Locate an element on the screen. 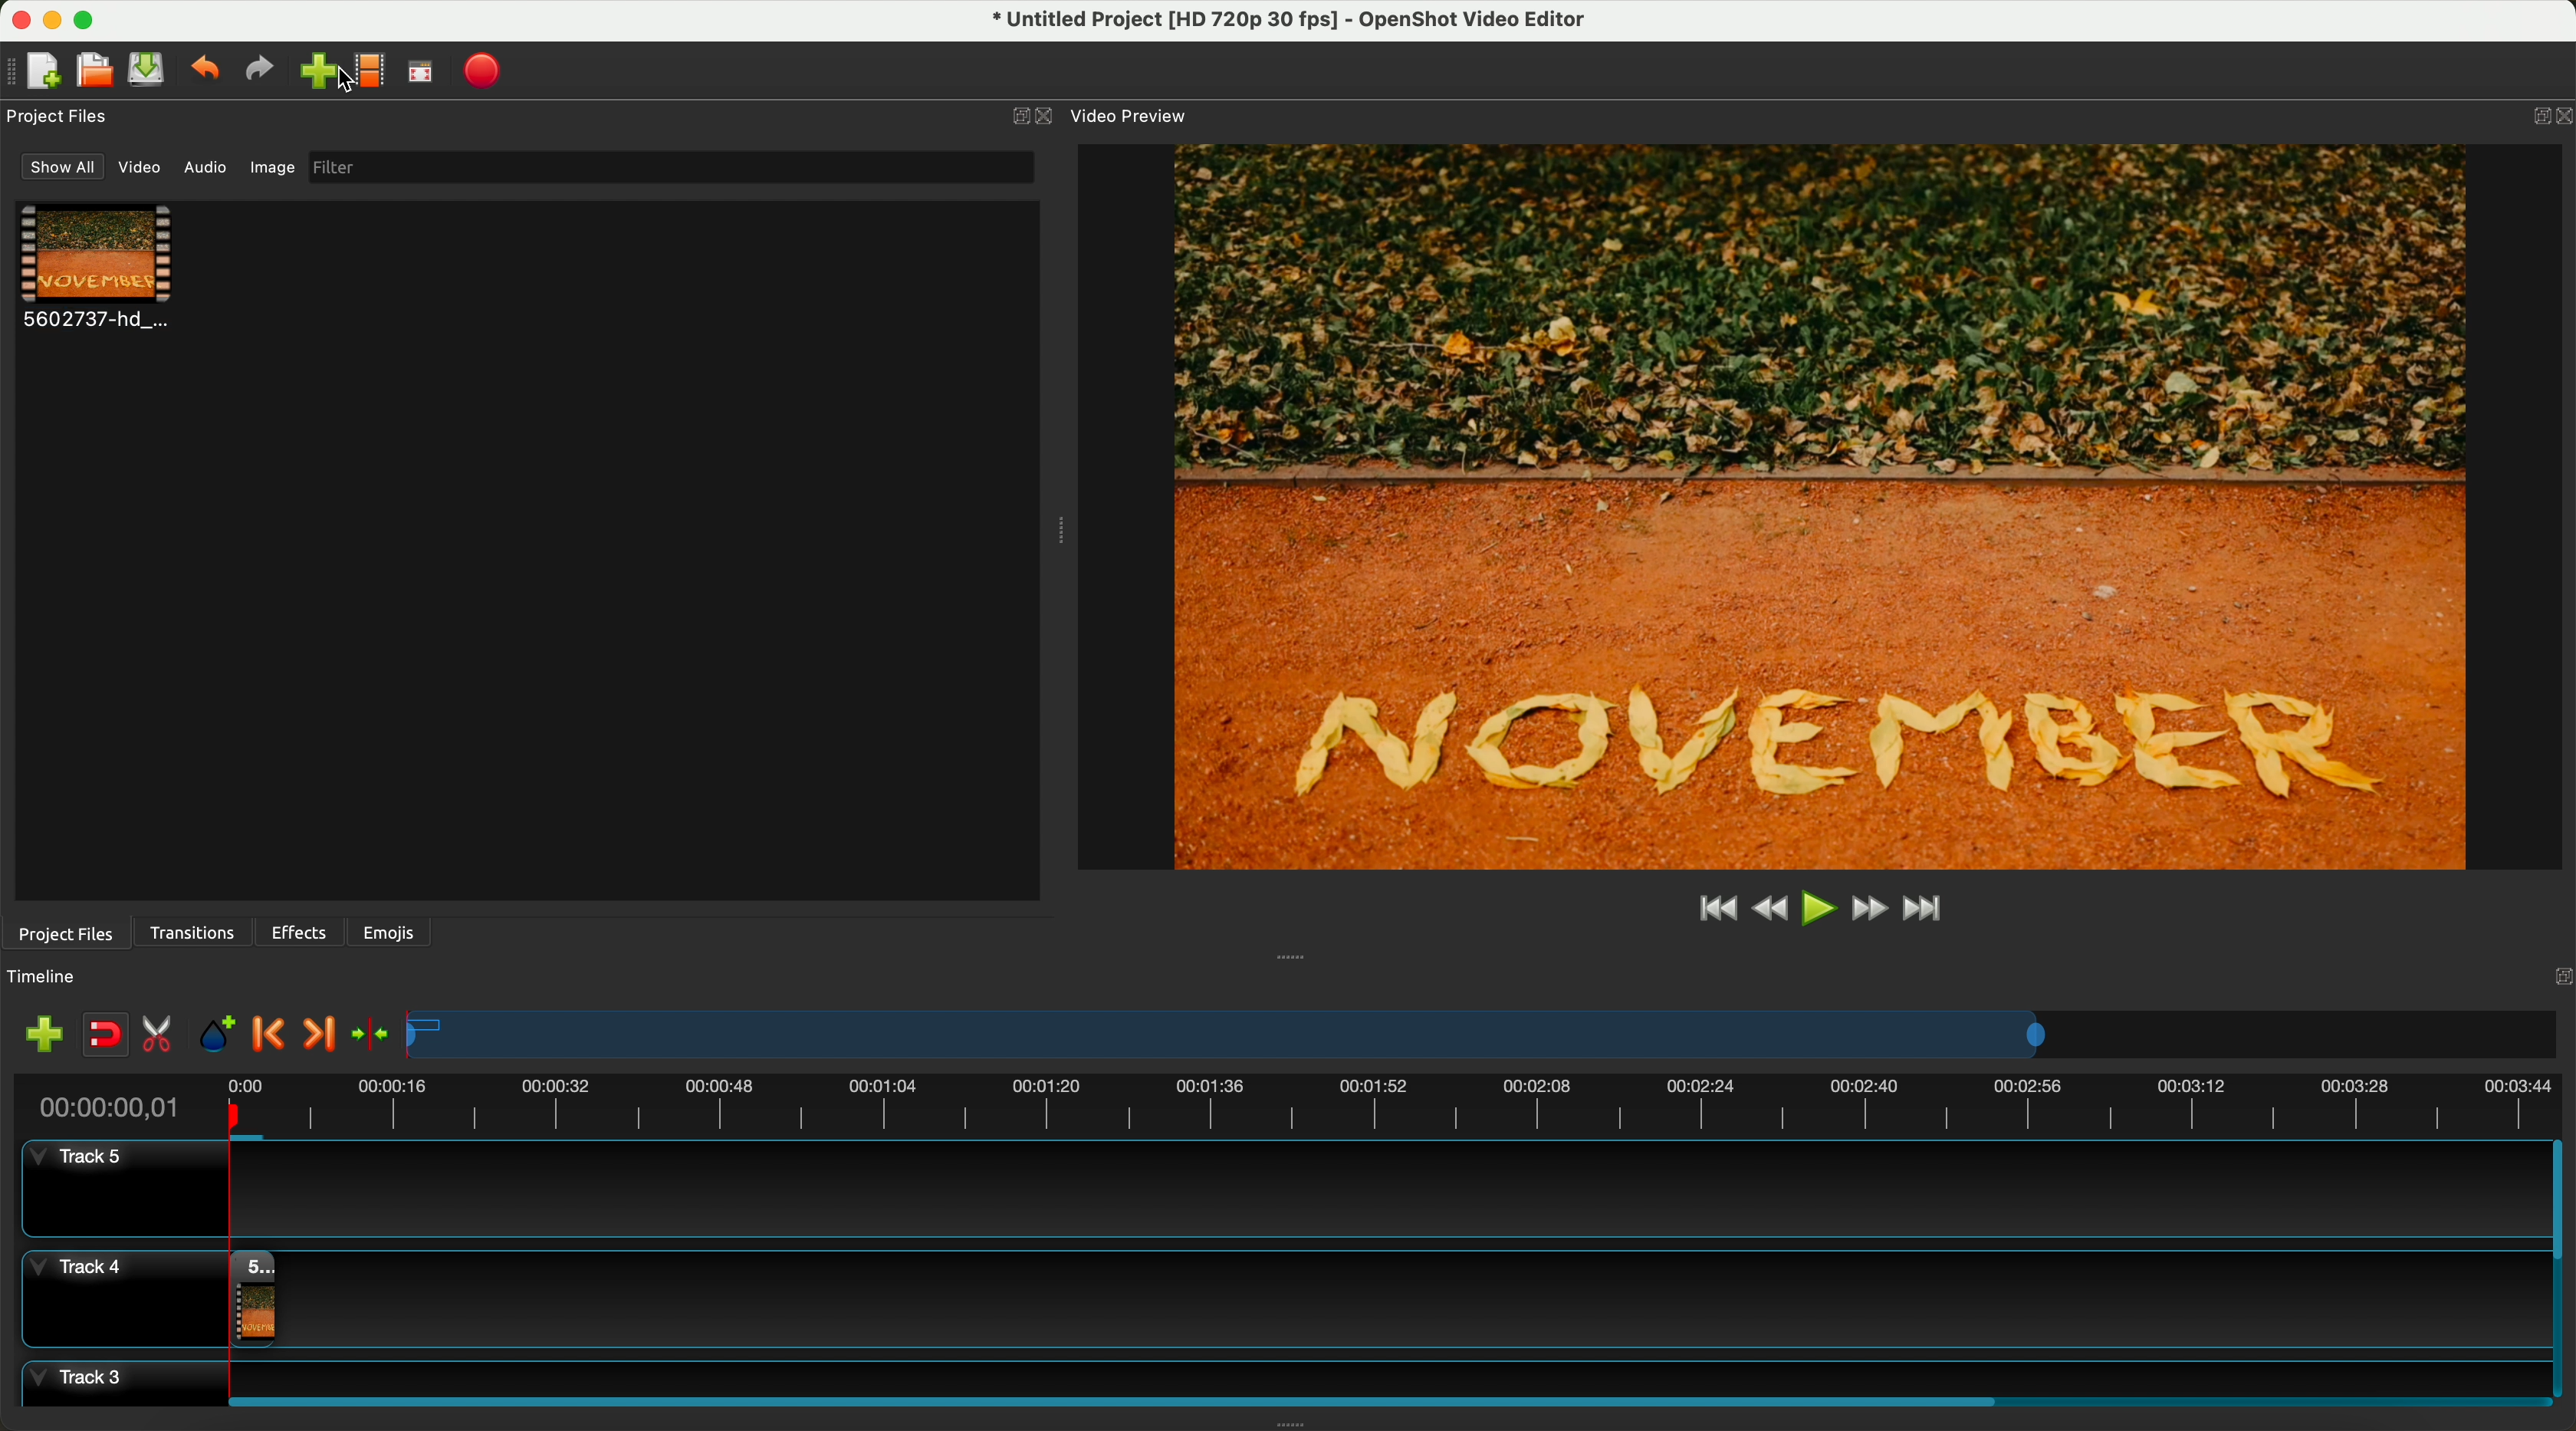  Window Expanding is located at coordinates (1289, 1423).